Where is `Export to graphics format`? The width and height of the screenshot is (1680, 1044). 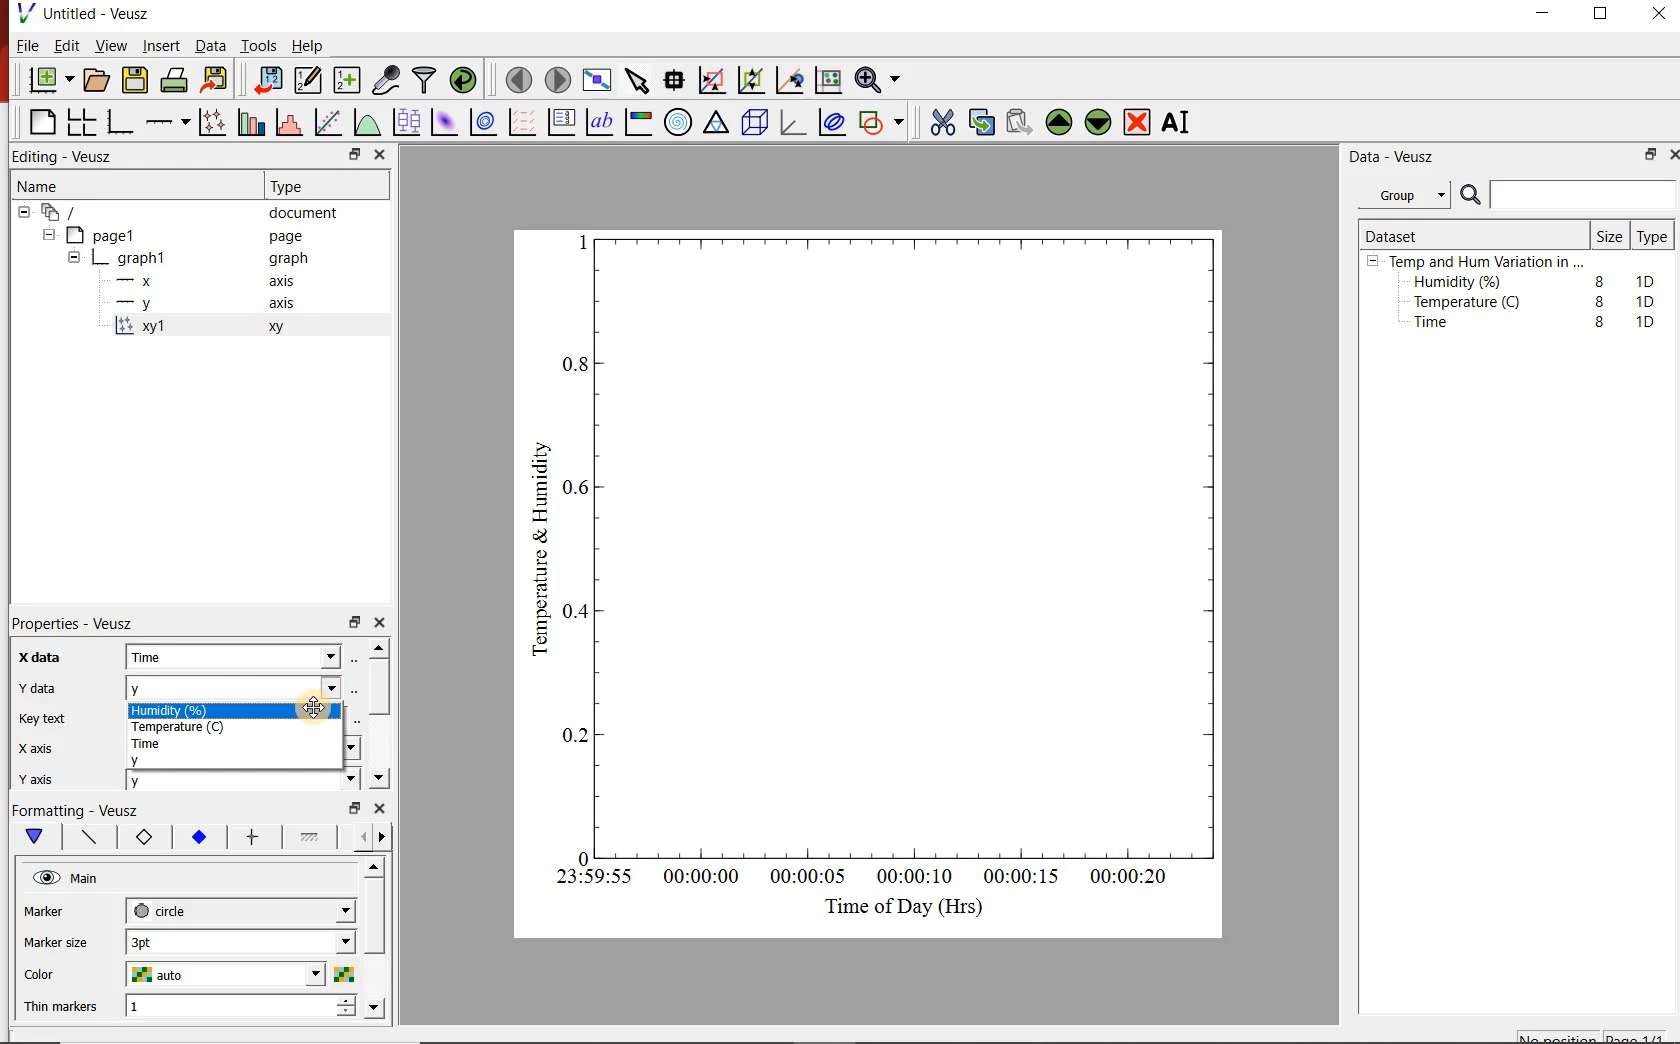
Export to graphics format is located at coordinates (217, 79).